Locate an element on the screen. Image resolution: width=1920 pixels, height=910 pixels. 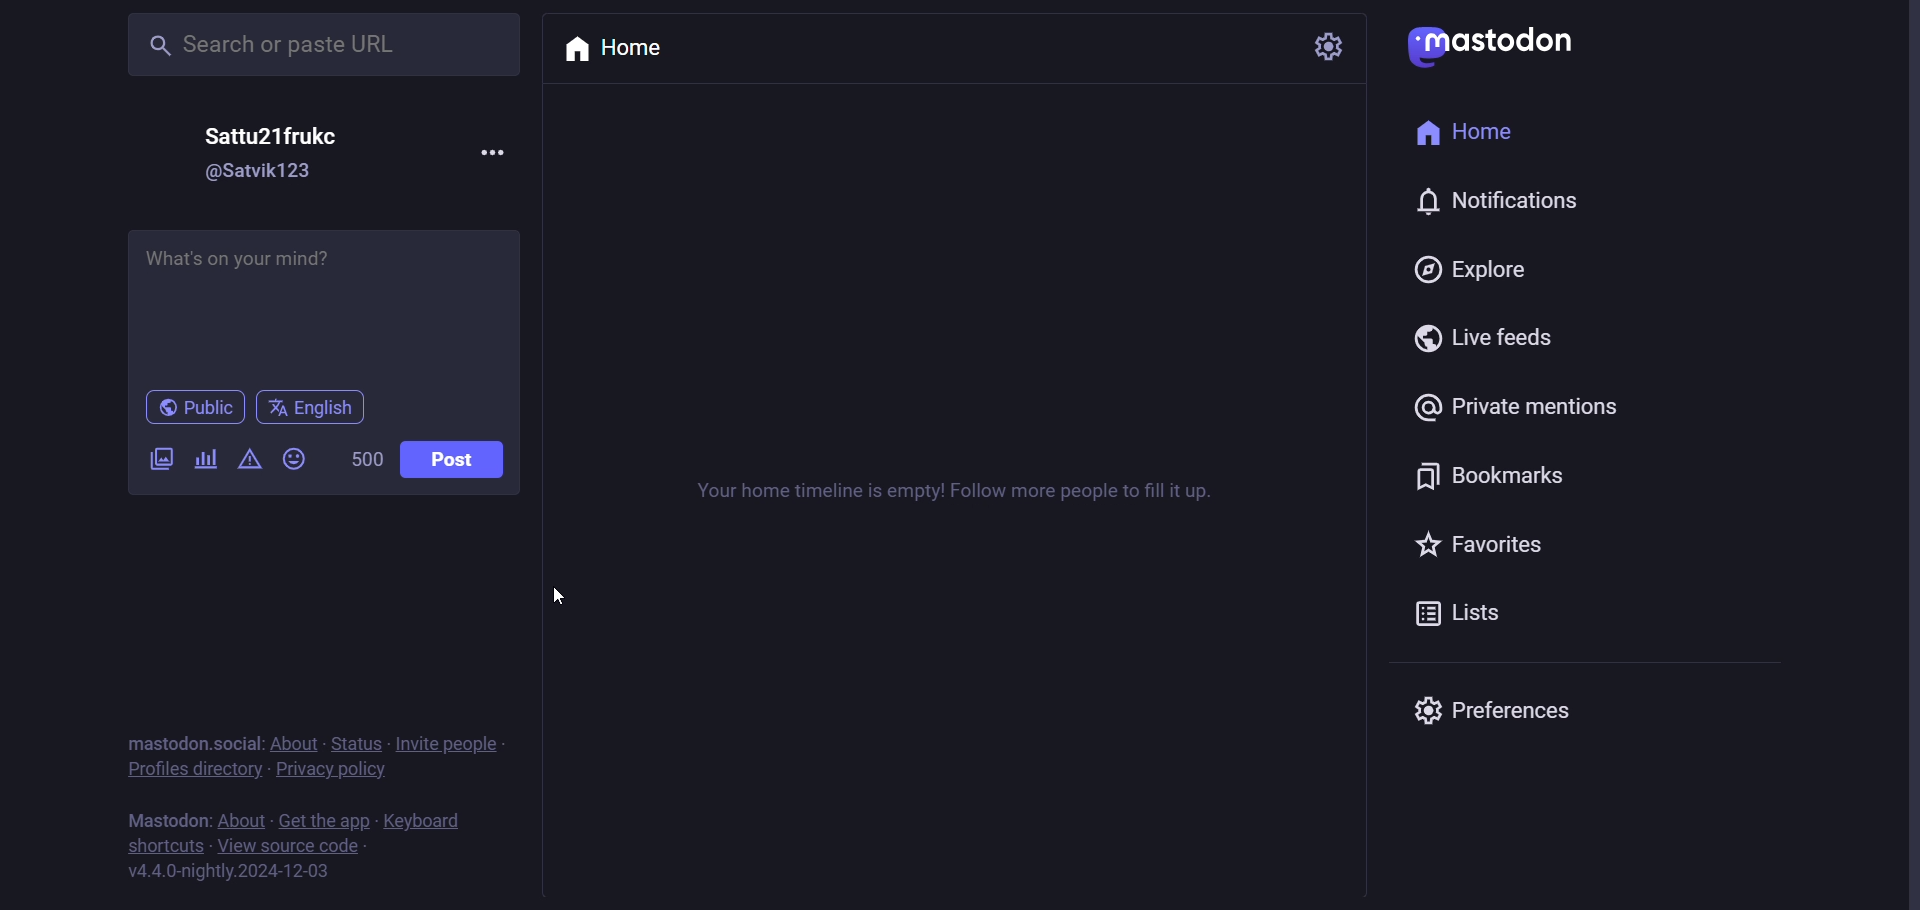
content warning is located at coordinates (246, 463).